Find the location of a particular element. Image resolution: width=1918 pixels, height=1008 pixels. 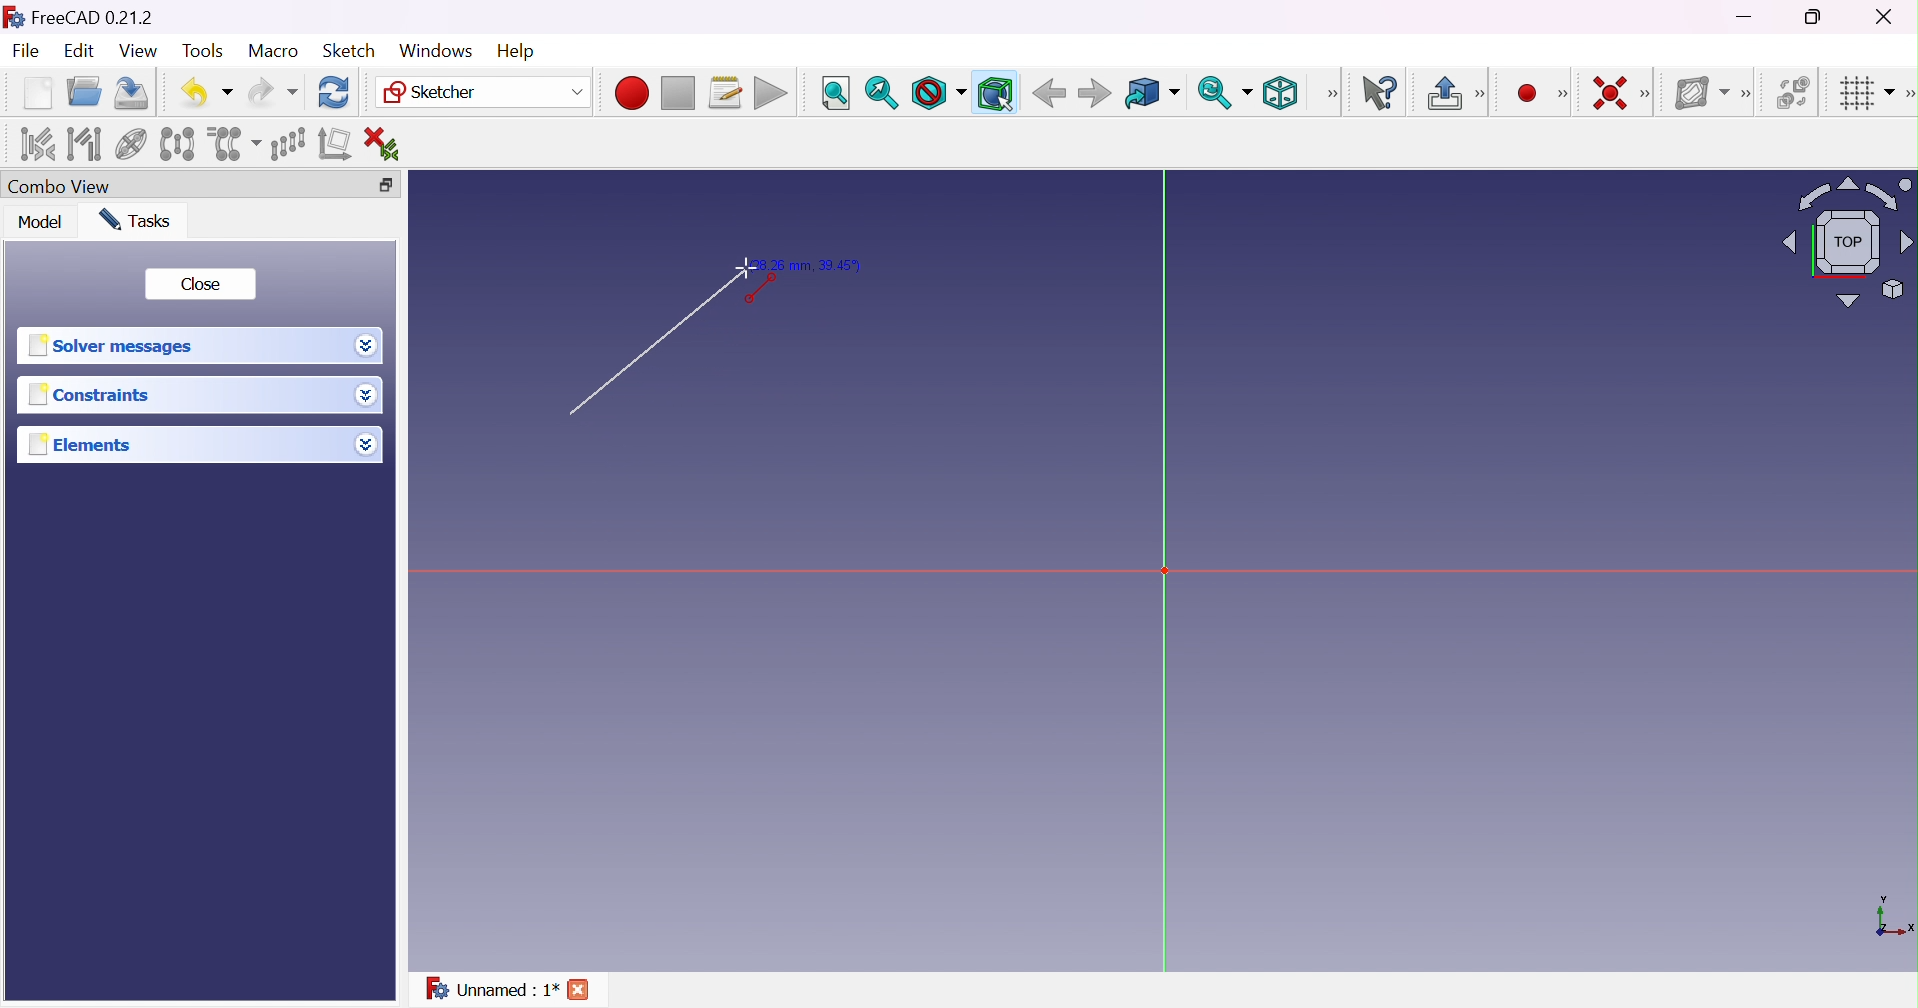

Model is located at coordinates (41, 223).